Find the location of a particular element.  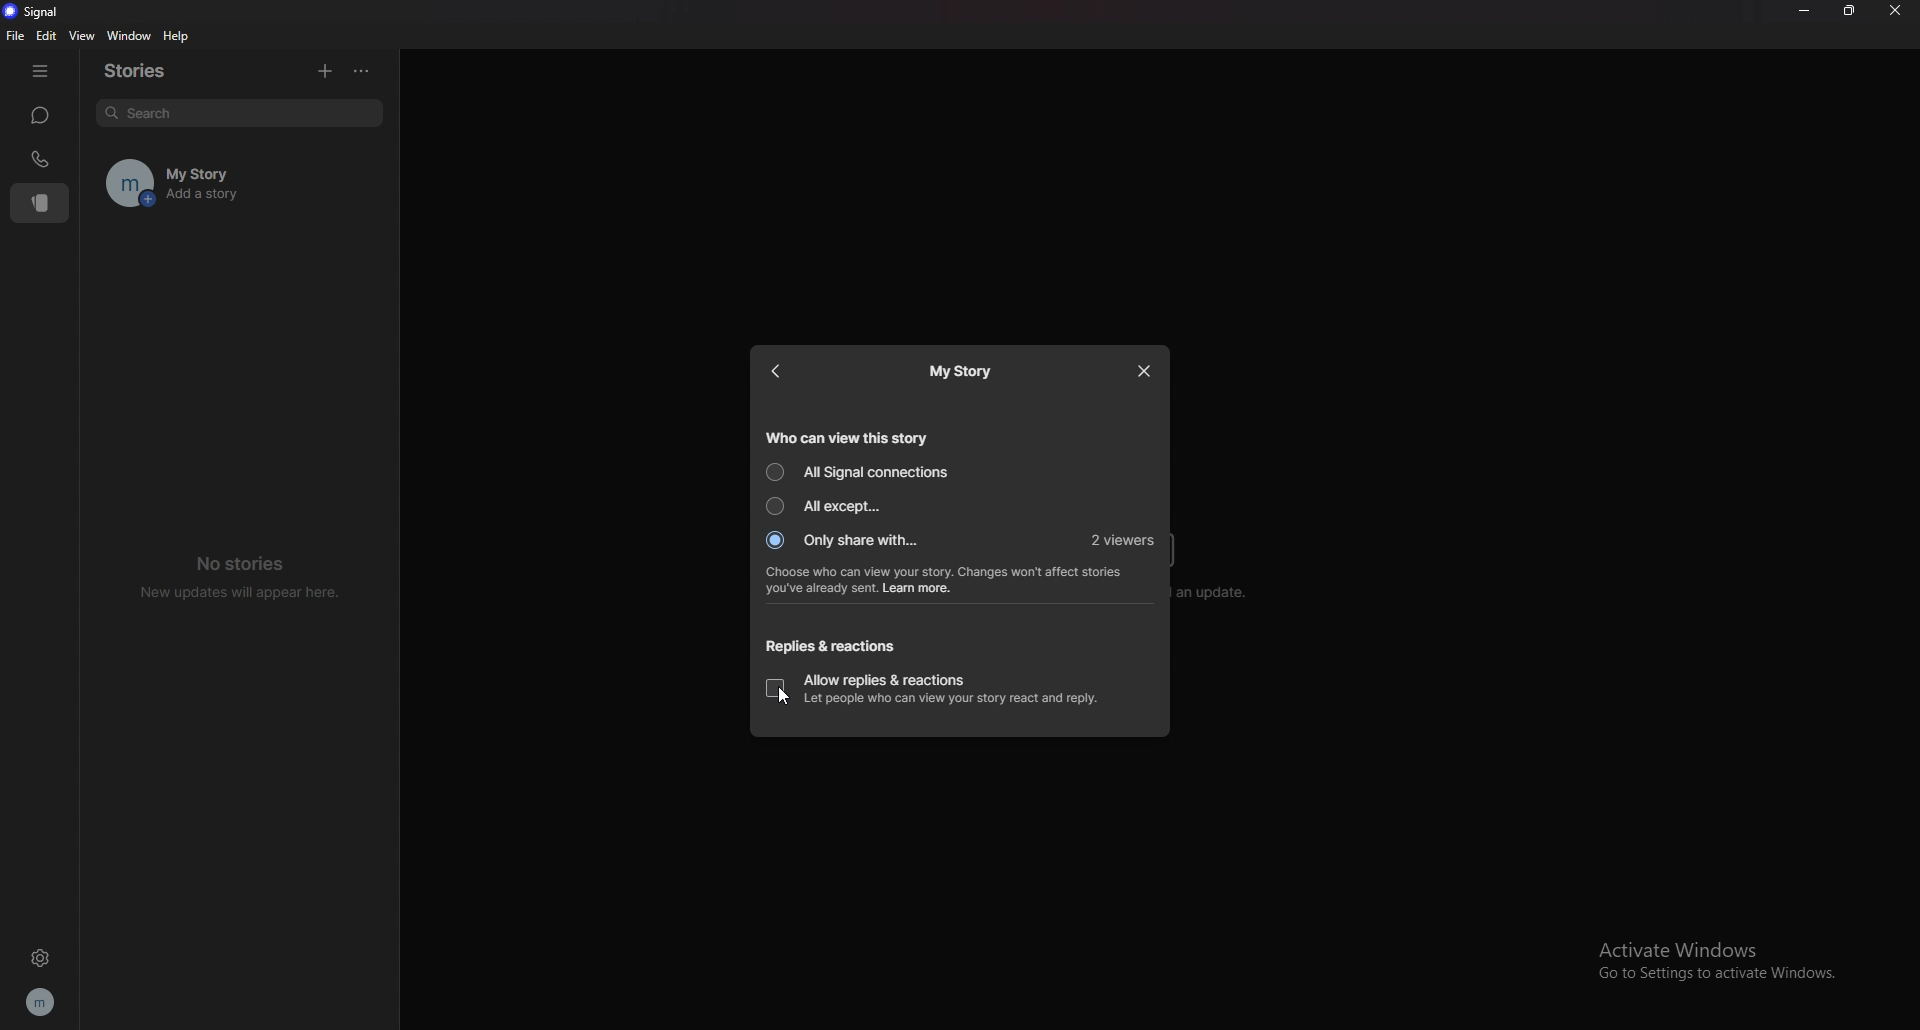

profile image is located at coordinates (122, 182).